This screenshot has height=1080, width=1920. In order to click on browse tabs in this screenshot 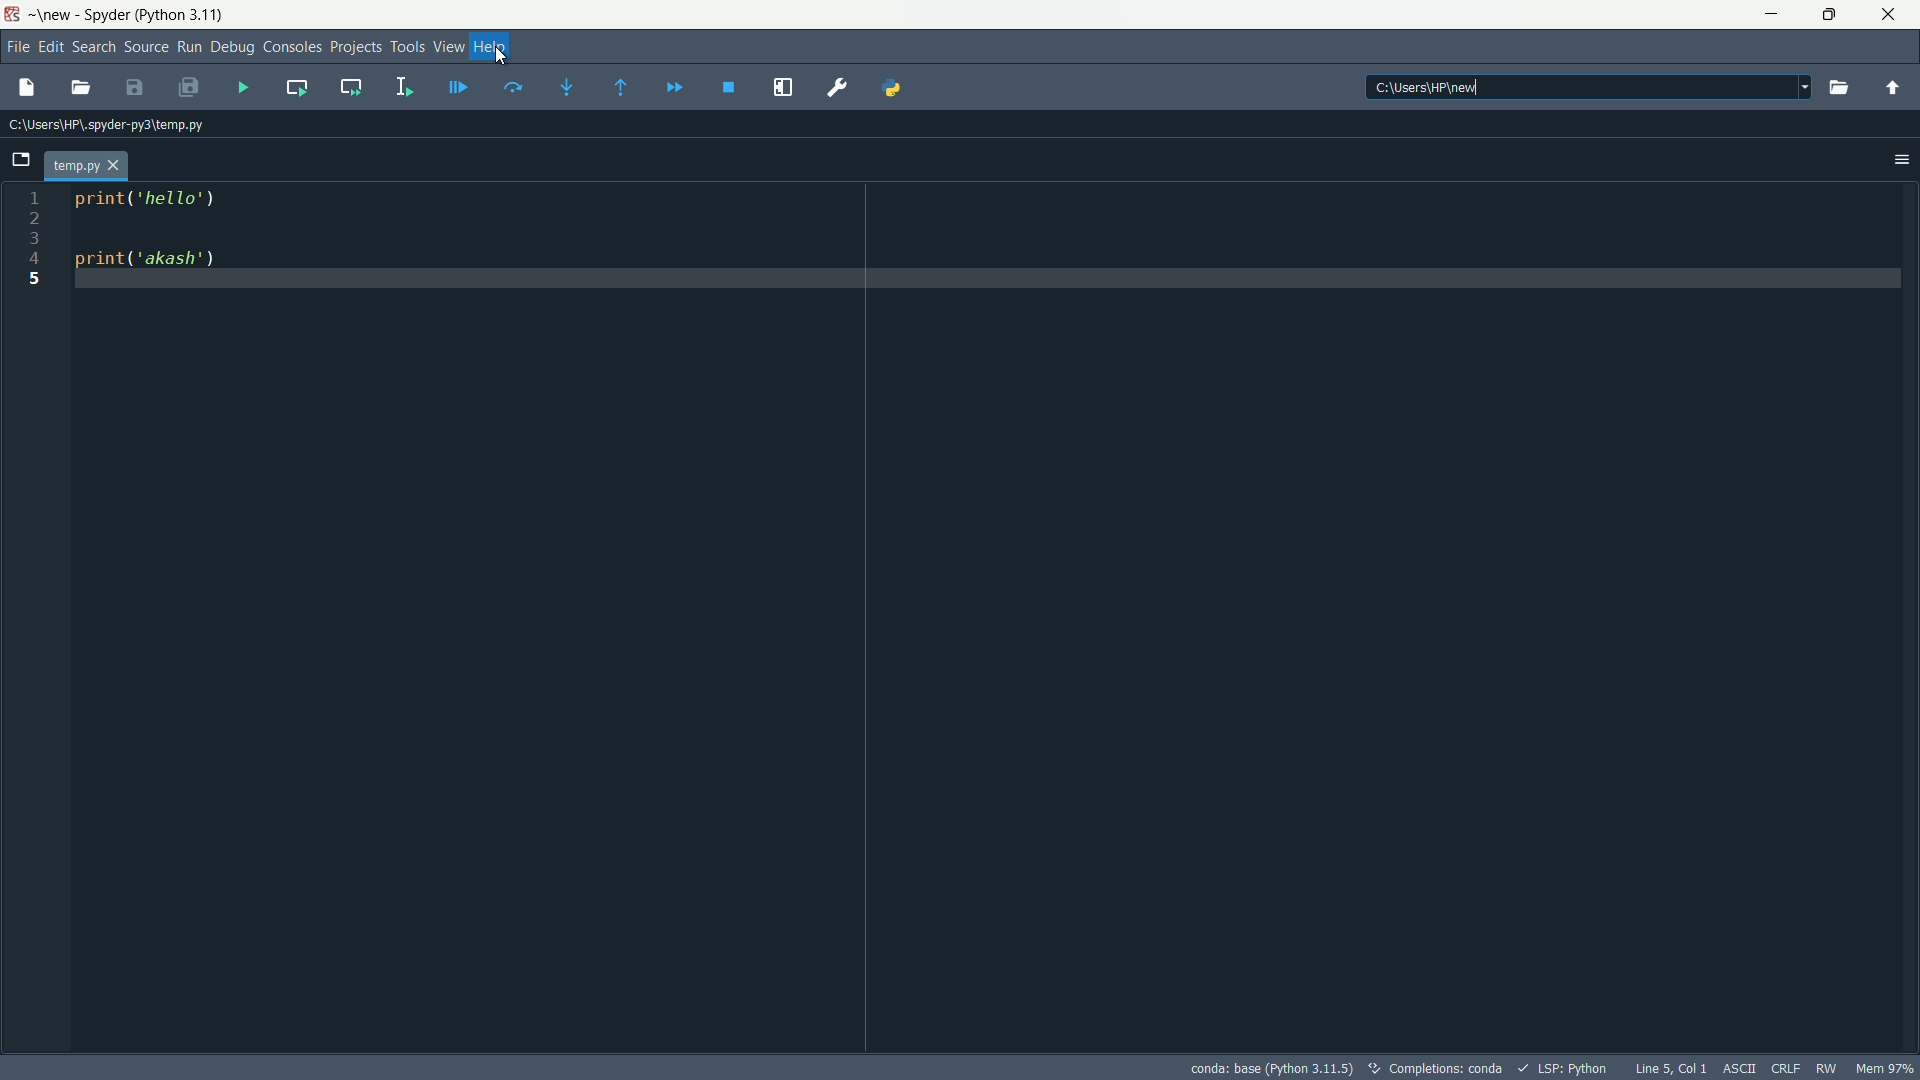, I will do `click(20, 161)`.